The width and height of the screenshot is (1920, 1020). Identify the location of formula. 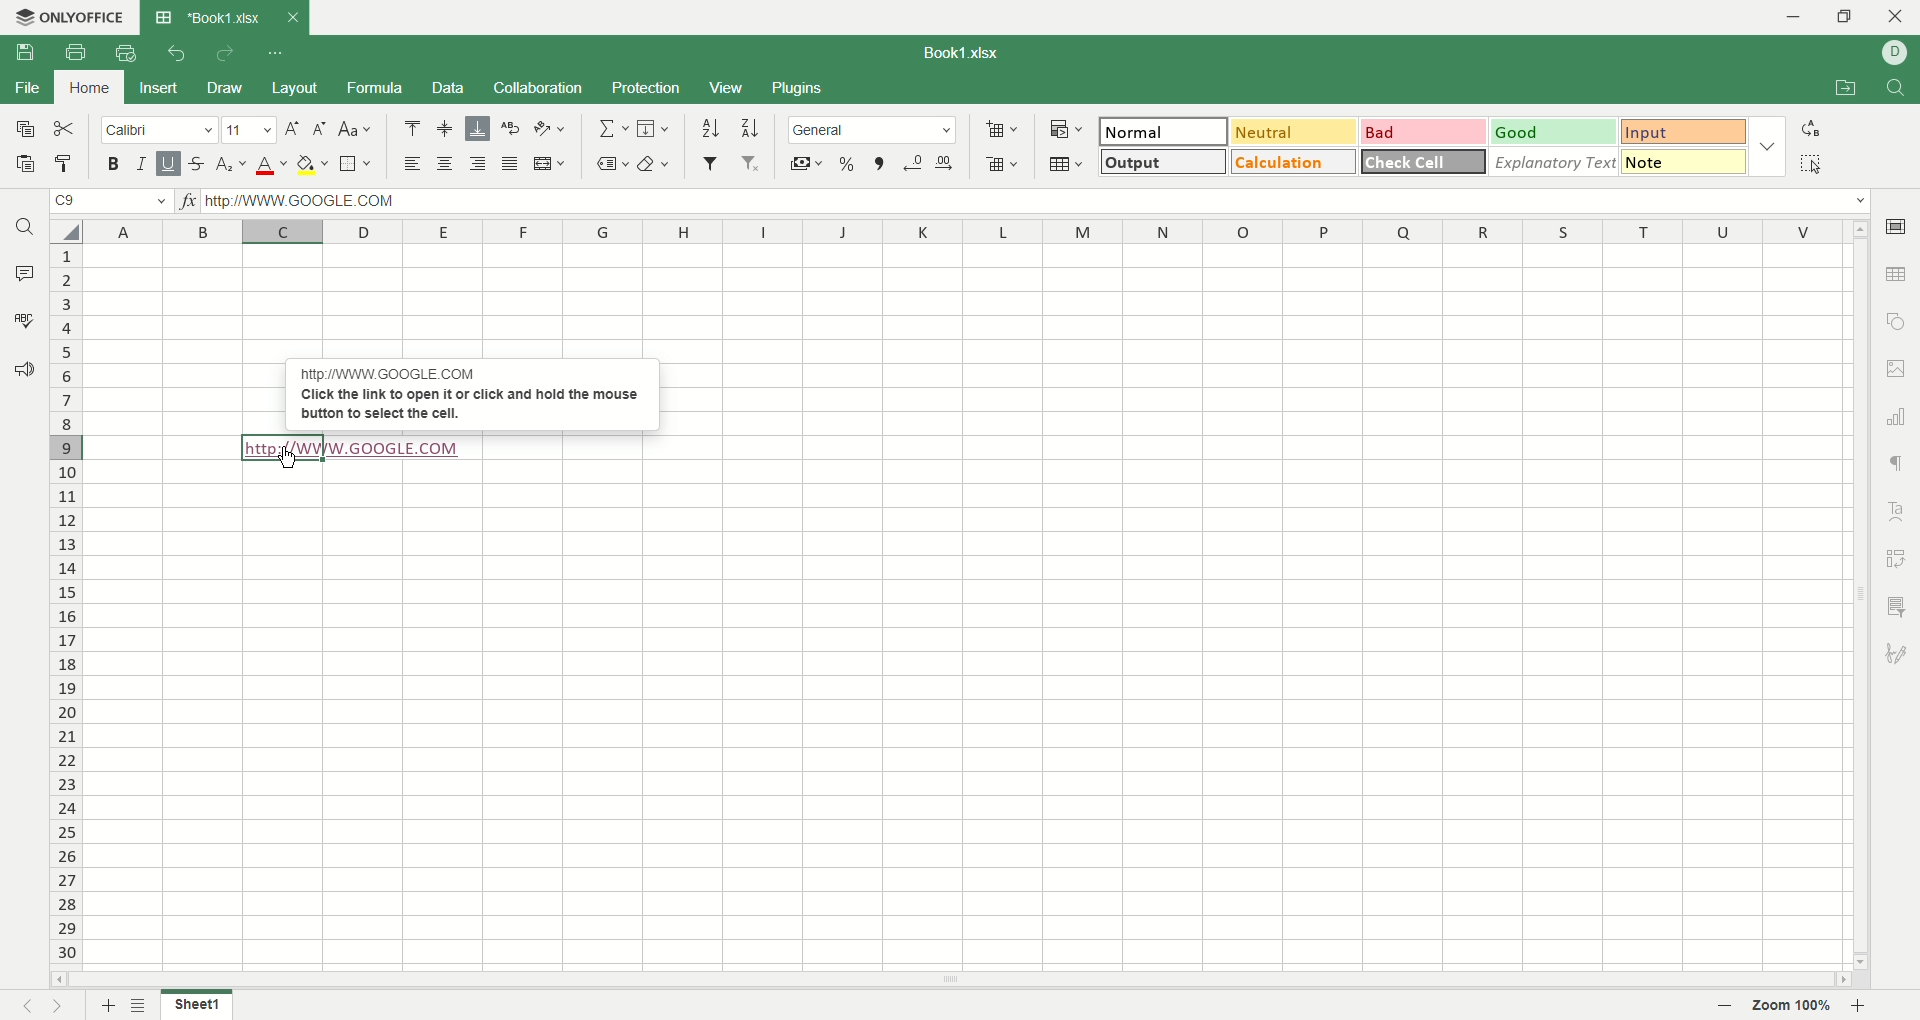
(371, 86).